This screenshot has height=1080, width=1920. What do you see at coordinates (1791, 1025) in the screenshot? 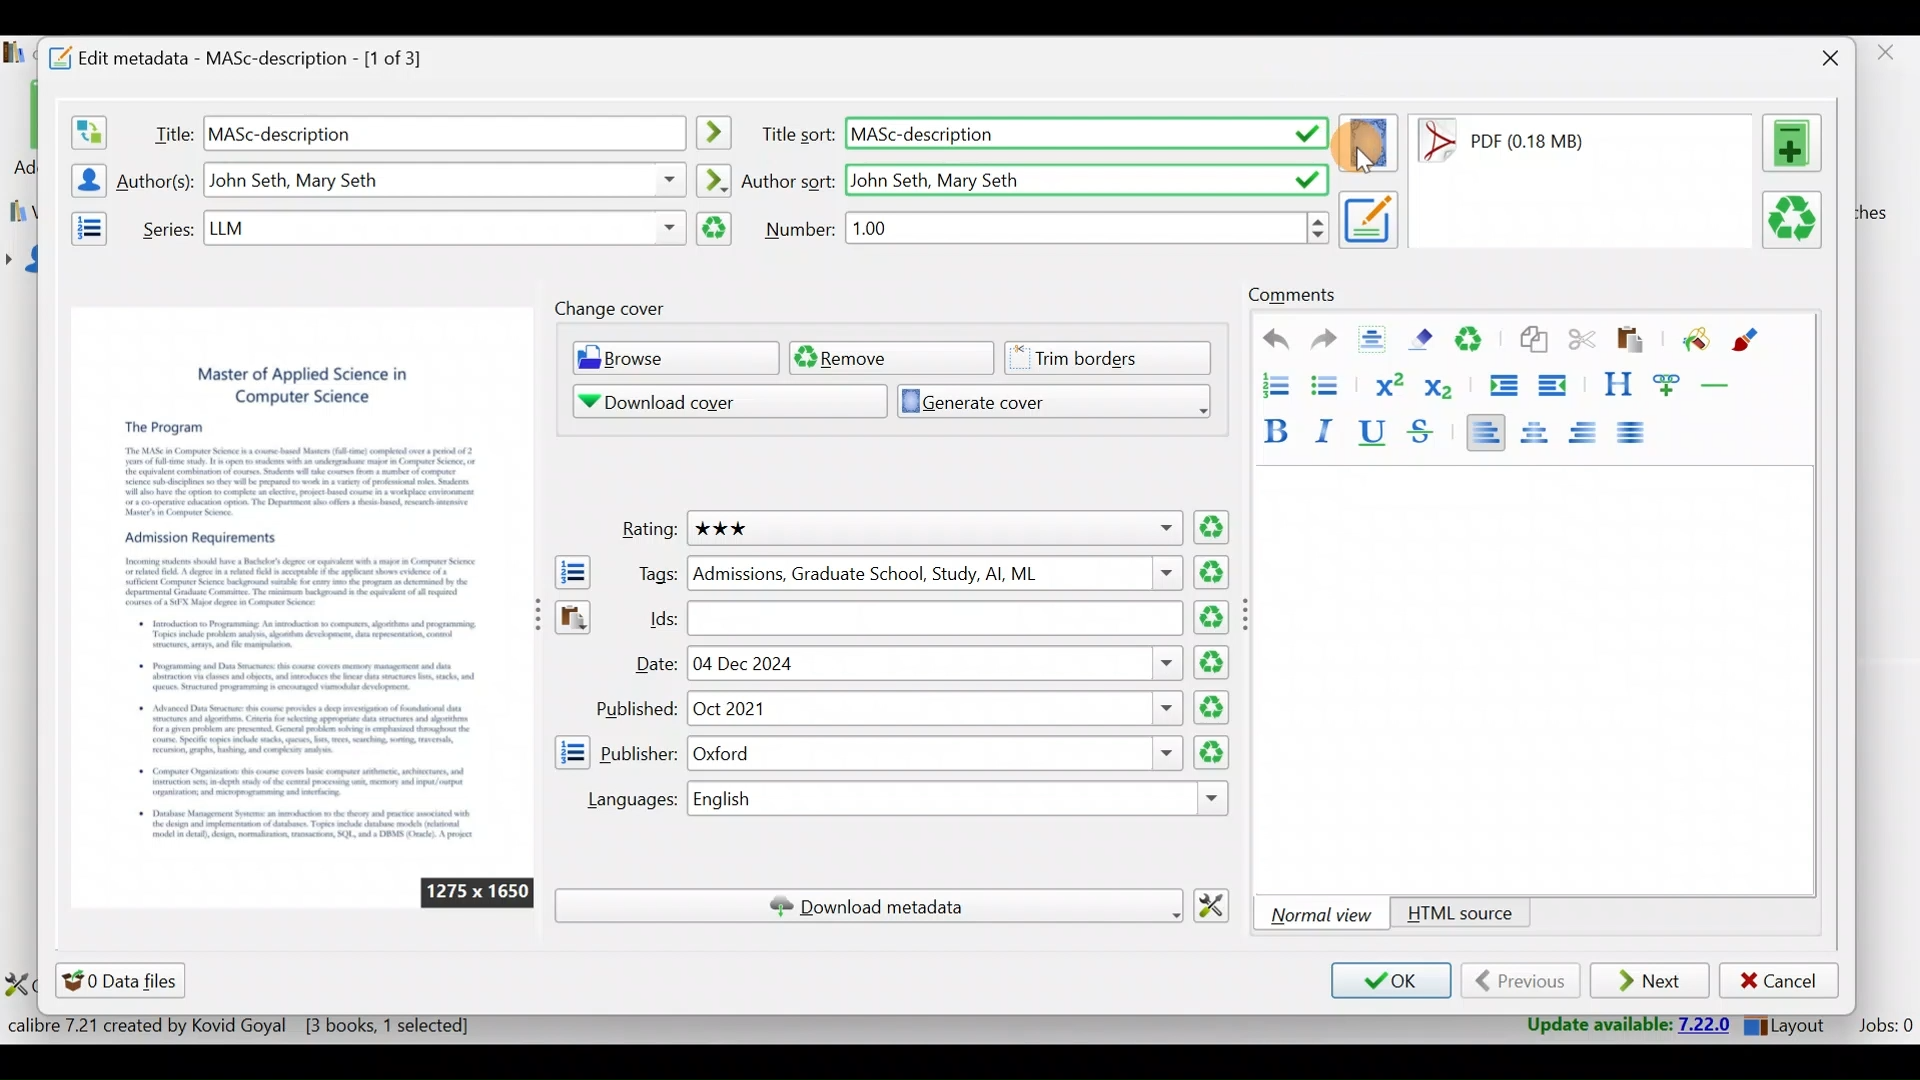
I see `Layouts` at bounding box center [1791, 1025].